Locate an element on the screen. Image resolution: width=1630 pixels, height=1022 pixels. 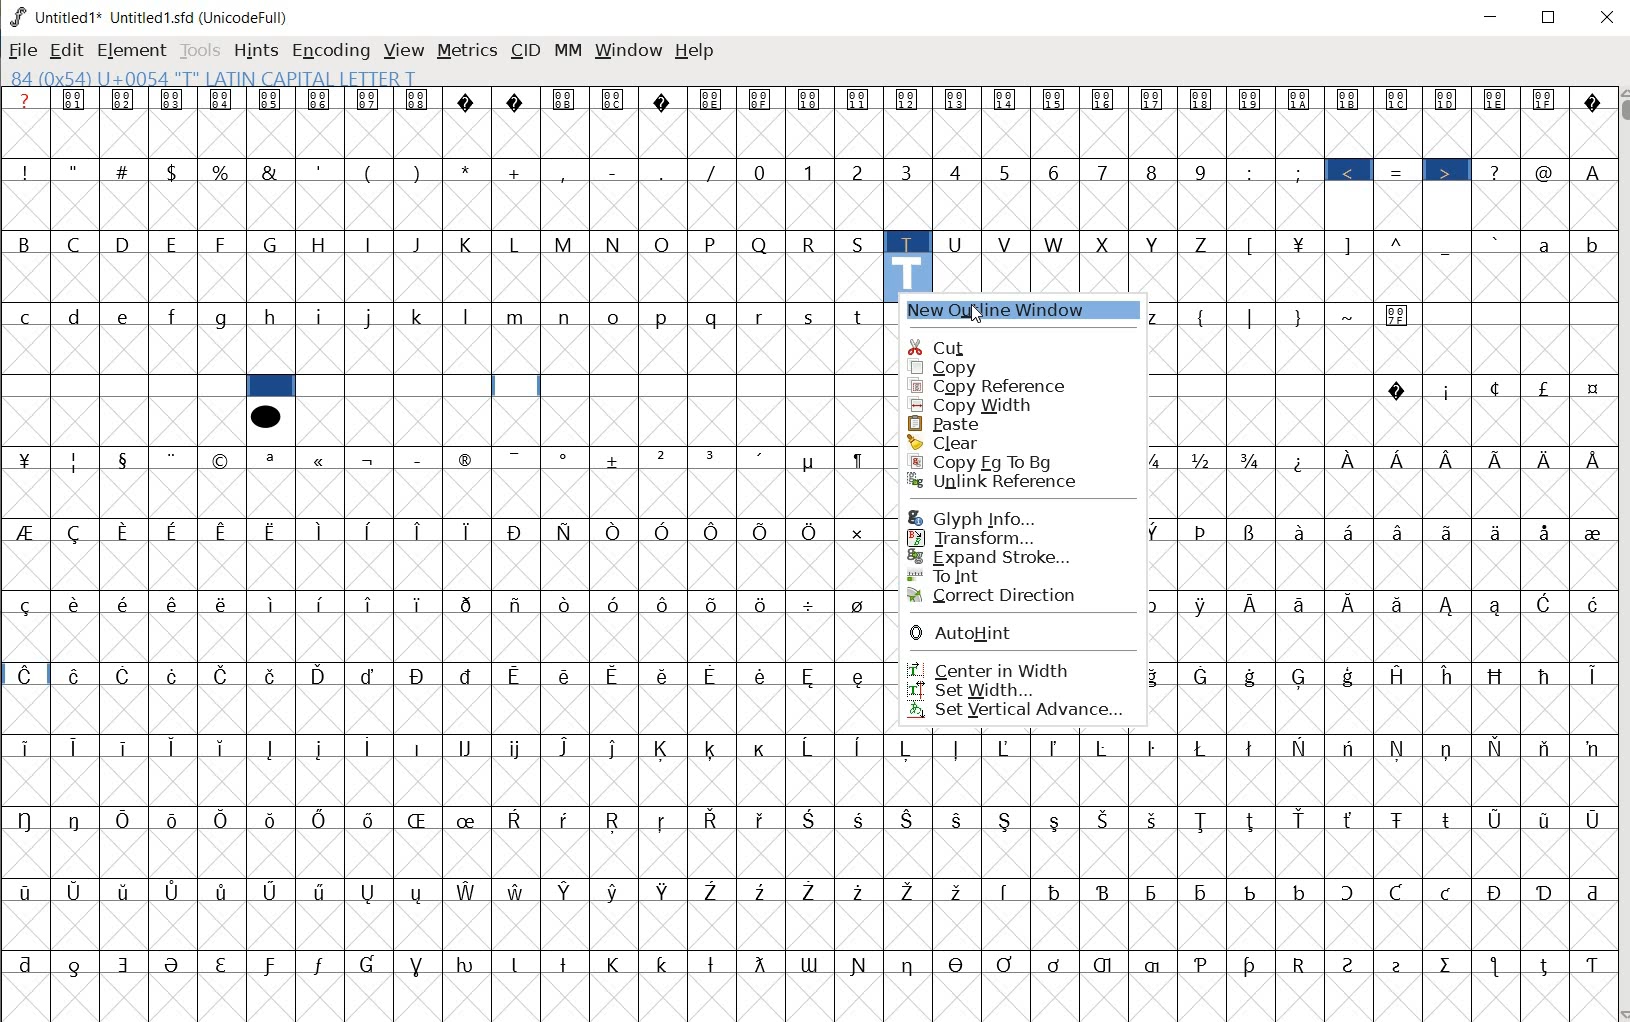
Symbol is located at coordinates (125, 818).